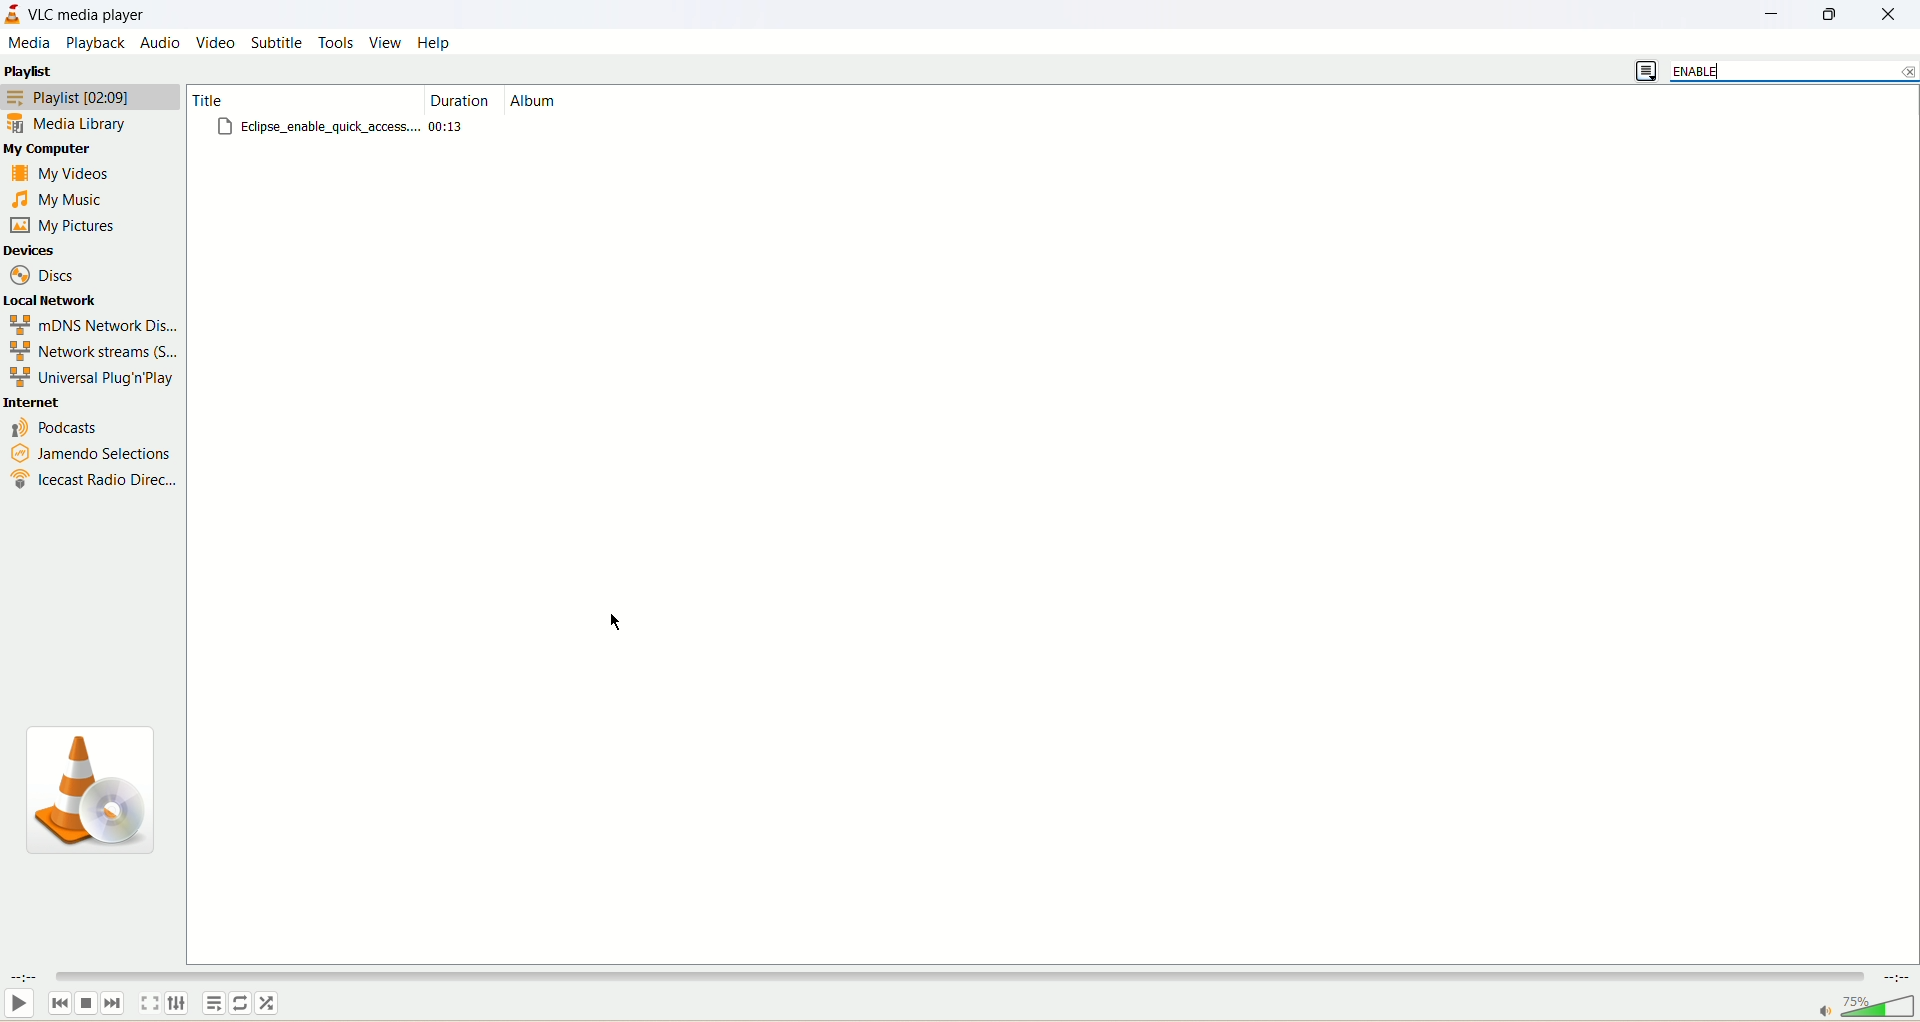 This screenshot has width=1920, height=1022. I want to click on universal plug n Play, so click(89, 377).